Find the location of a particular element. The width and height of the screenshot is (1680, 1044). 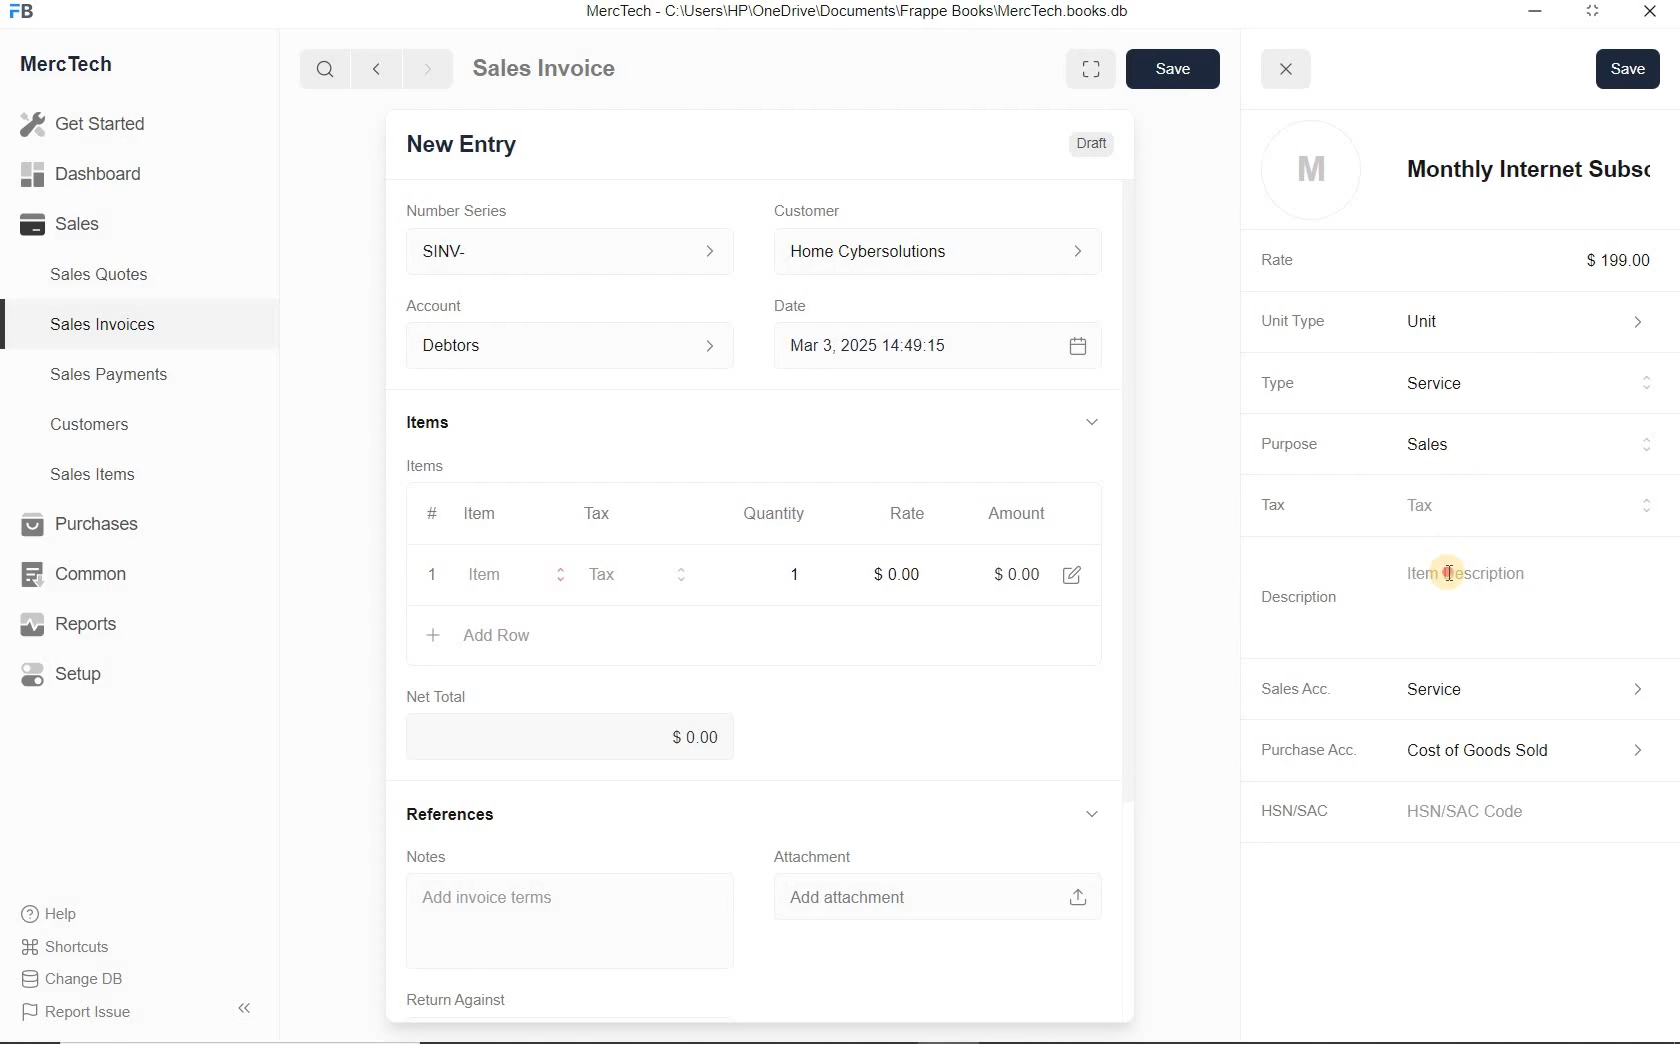

Toggle between form and full width is located at coordinates (1093, 70).